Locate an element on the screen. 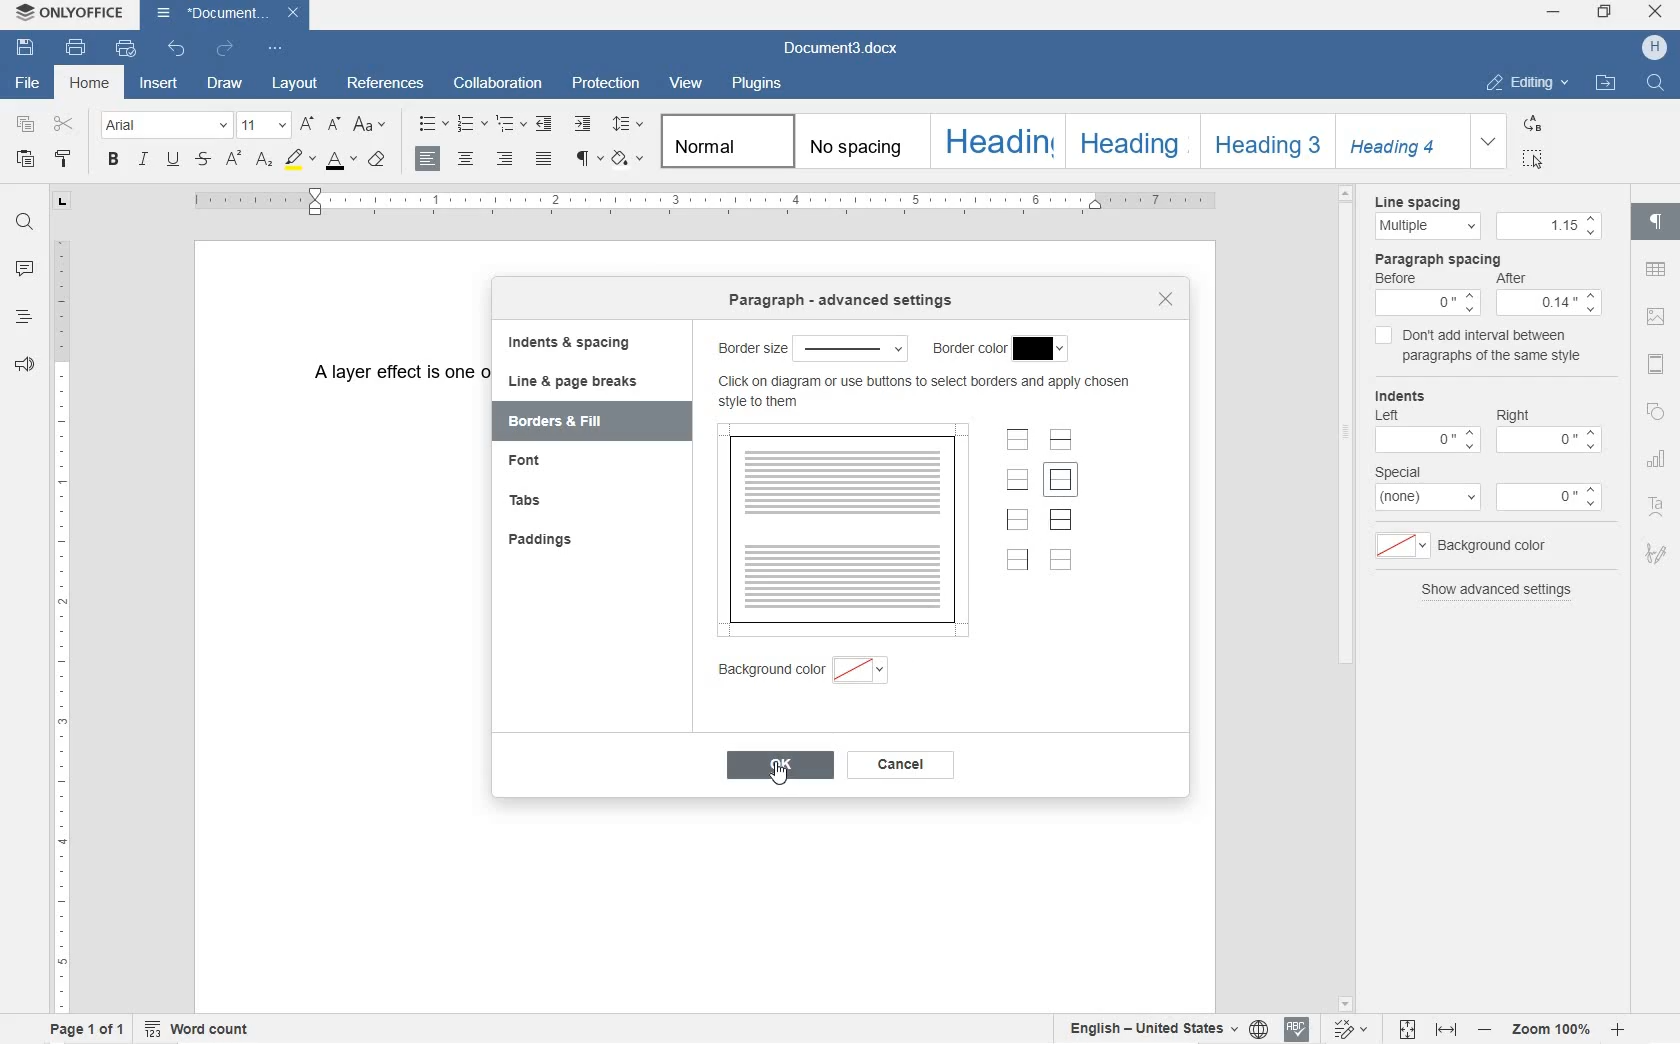 Image resolution: width=1680 pixels, height=1044 pixels. WORD COUNT is located at coordinates (200, 1027).